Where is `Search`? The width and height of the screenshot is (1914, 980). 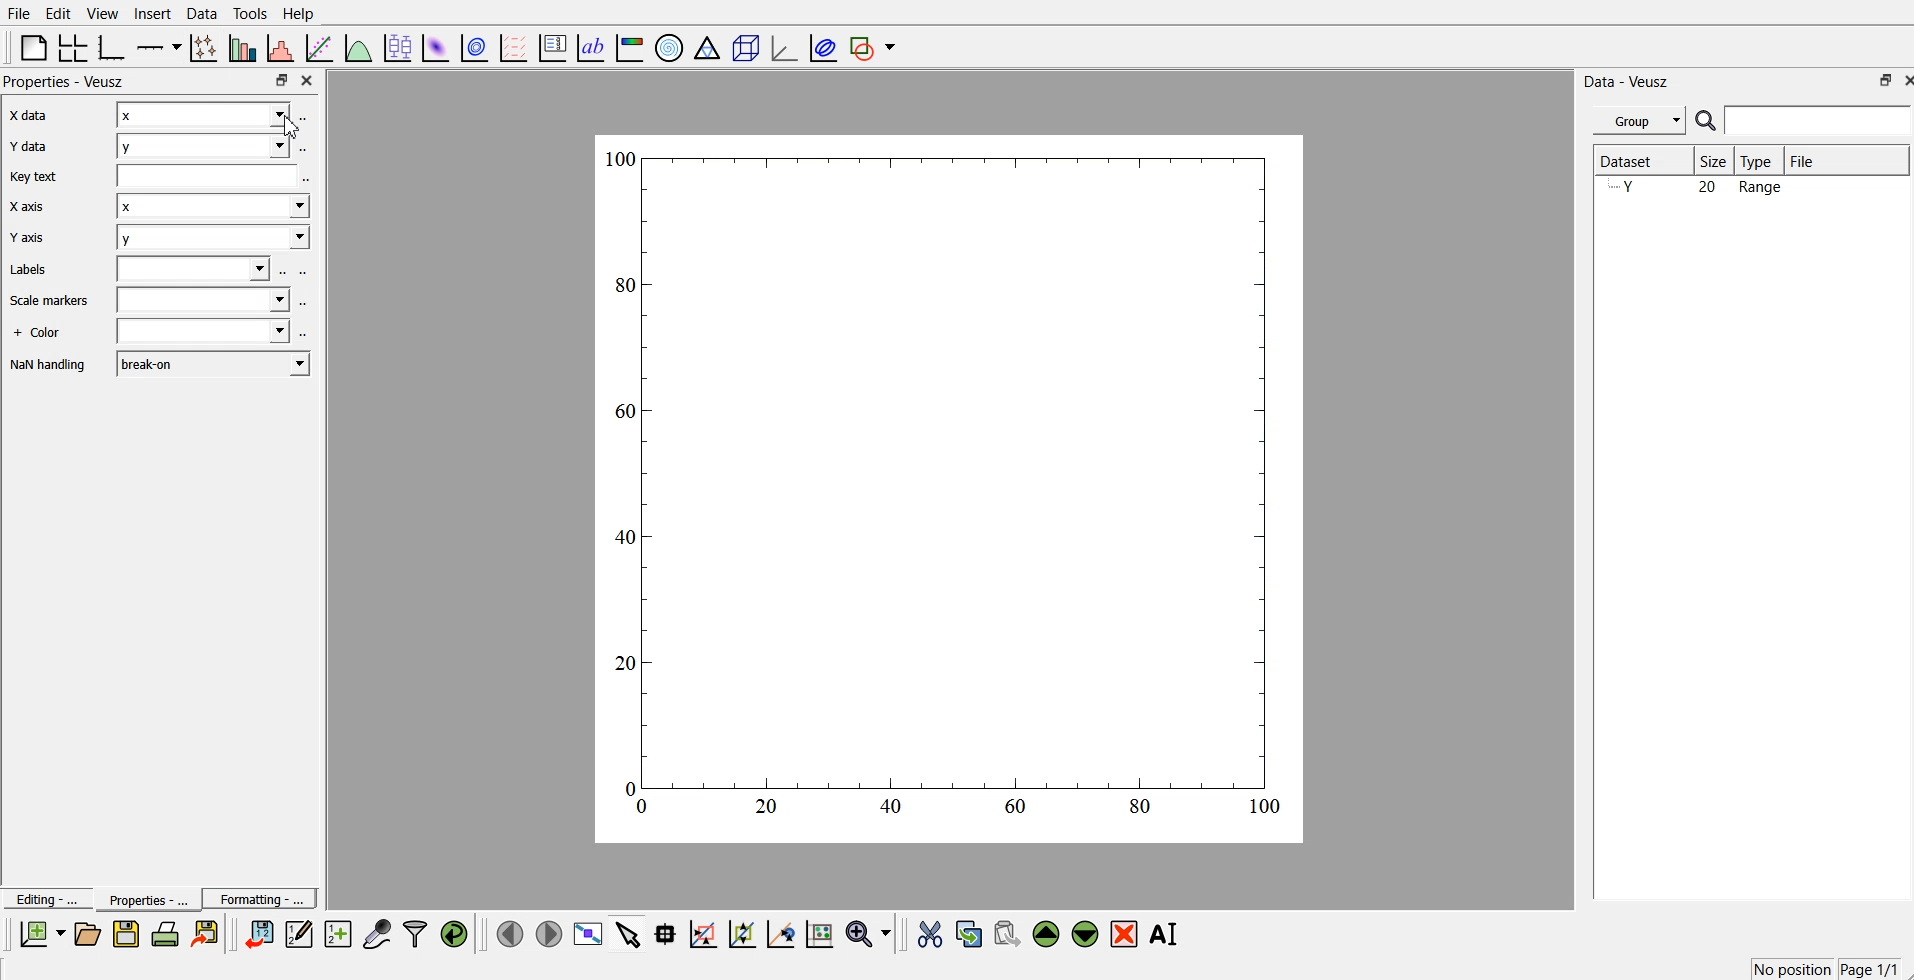
Search is located at coordinates (1804, 121).